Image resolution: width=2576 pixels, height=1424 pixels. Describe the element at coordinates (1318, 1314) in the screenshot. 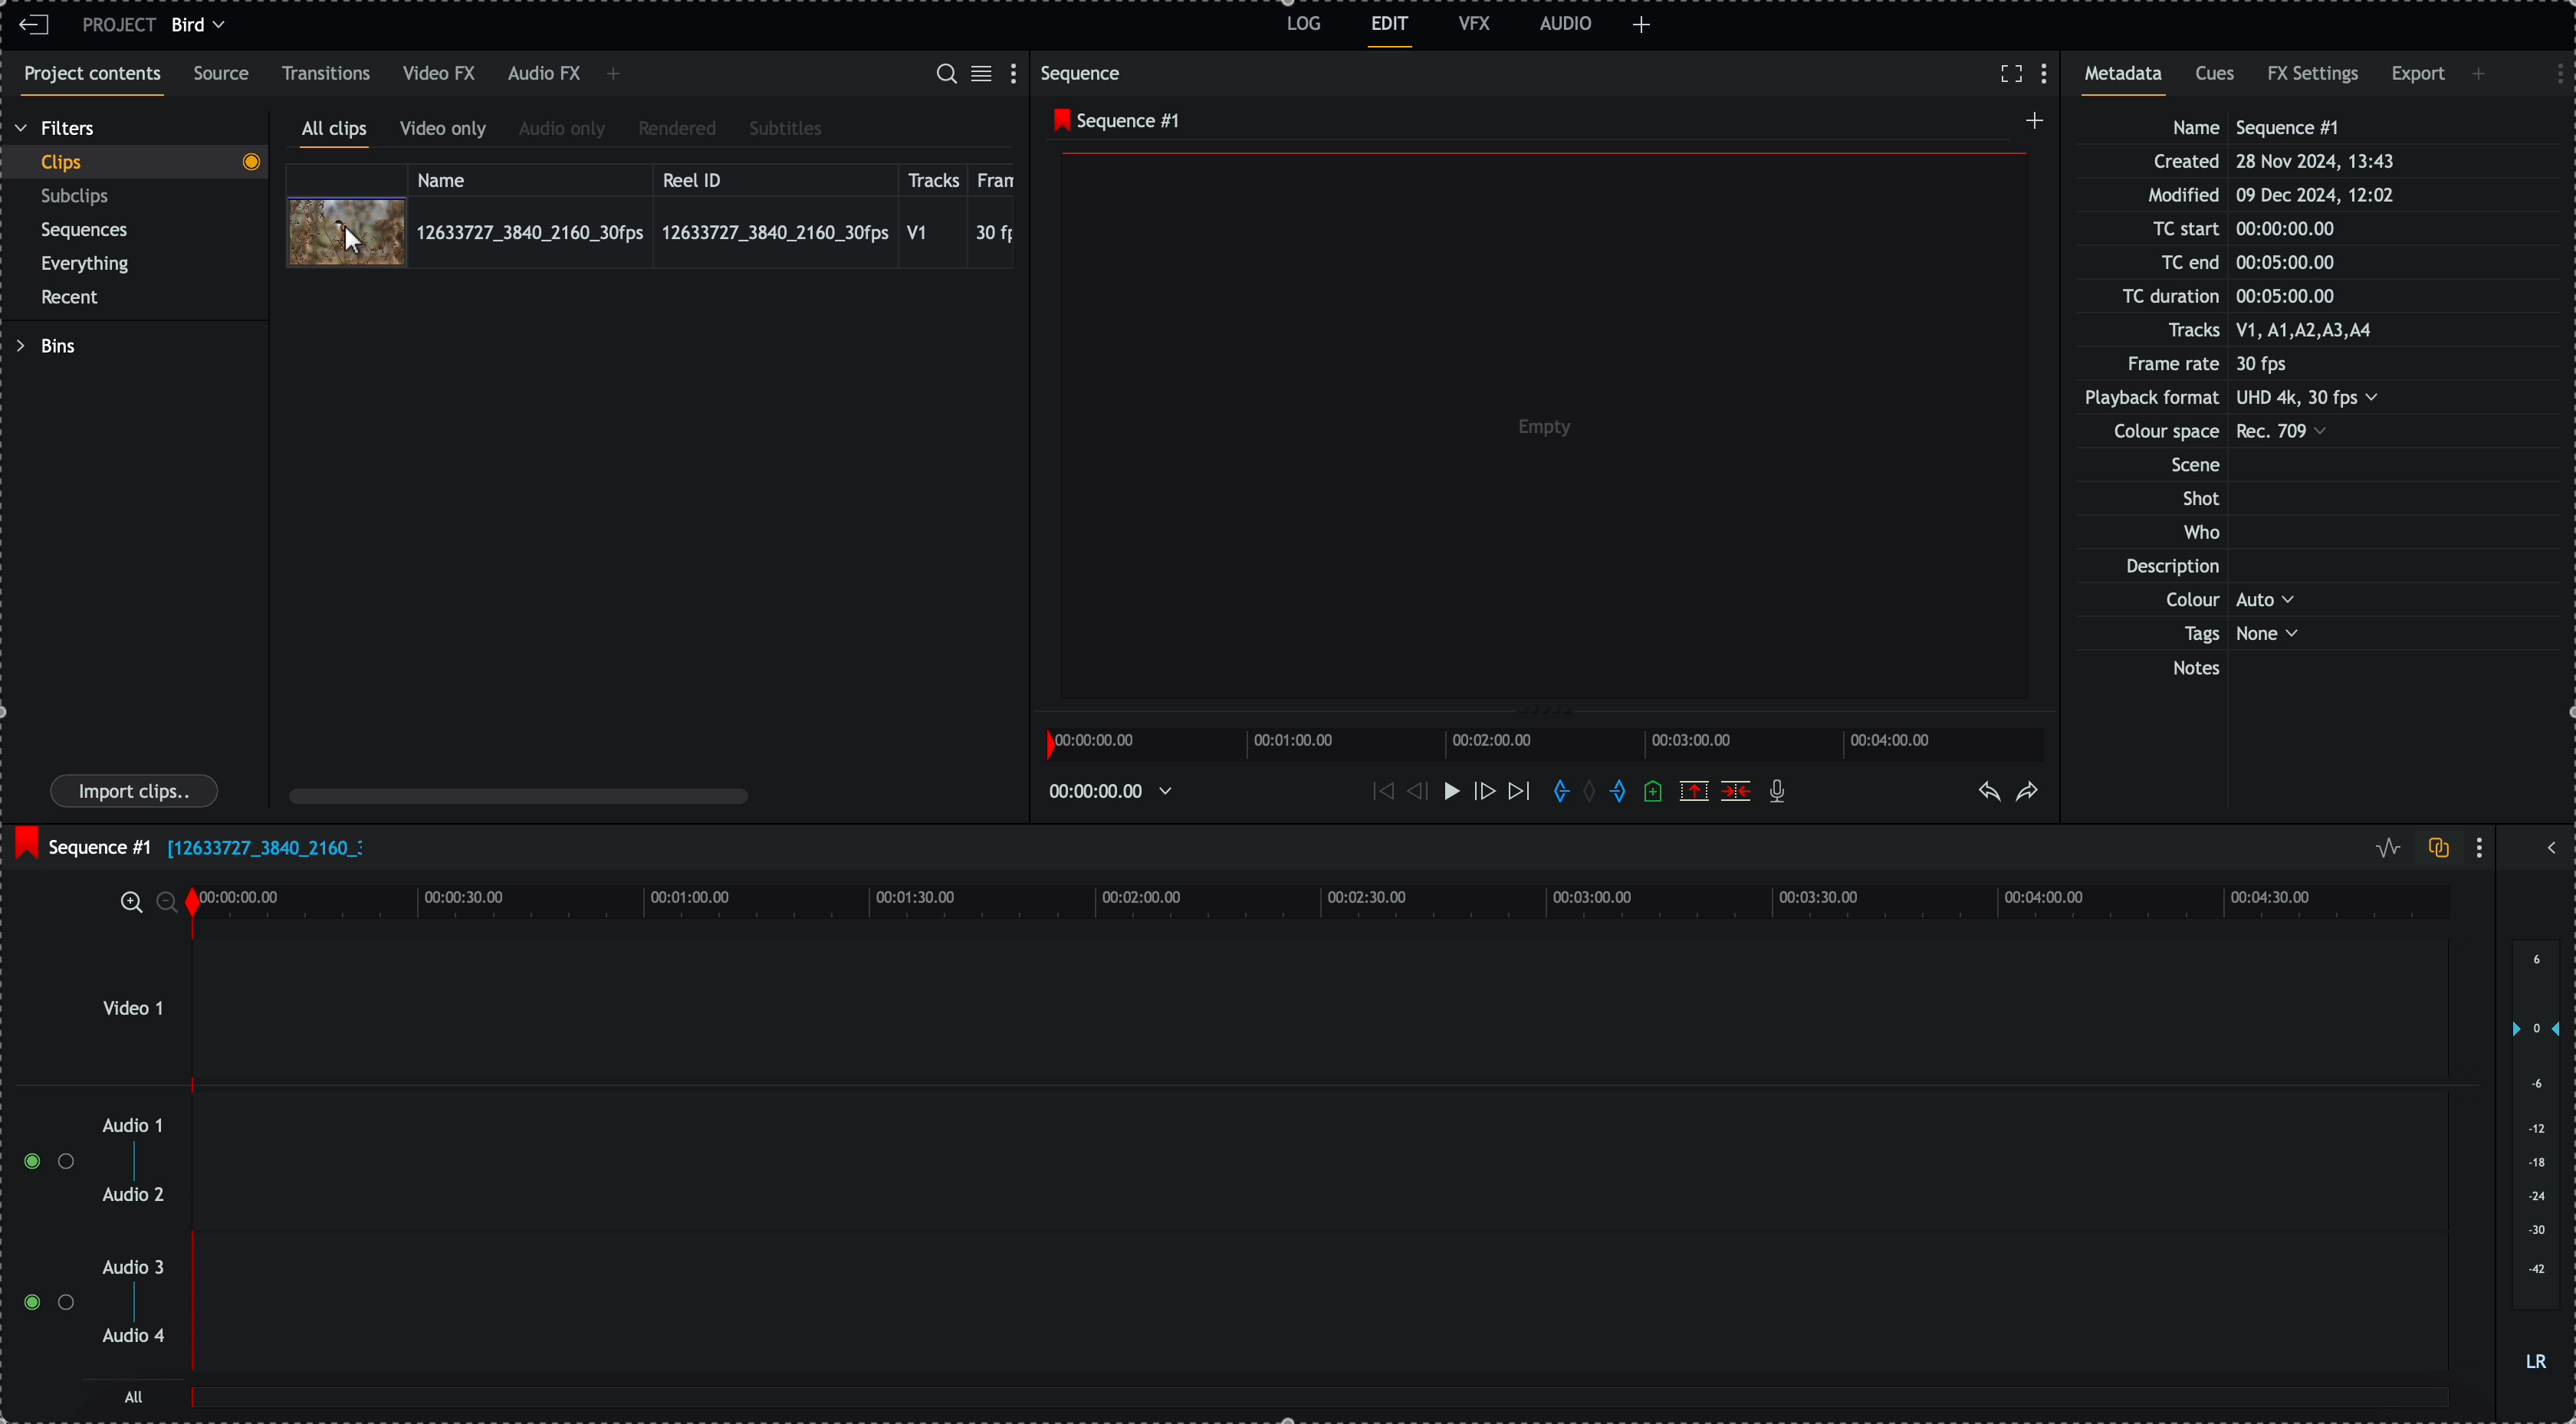

I see `track audio` at that location.